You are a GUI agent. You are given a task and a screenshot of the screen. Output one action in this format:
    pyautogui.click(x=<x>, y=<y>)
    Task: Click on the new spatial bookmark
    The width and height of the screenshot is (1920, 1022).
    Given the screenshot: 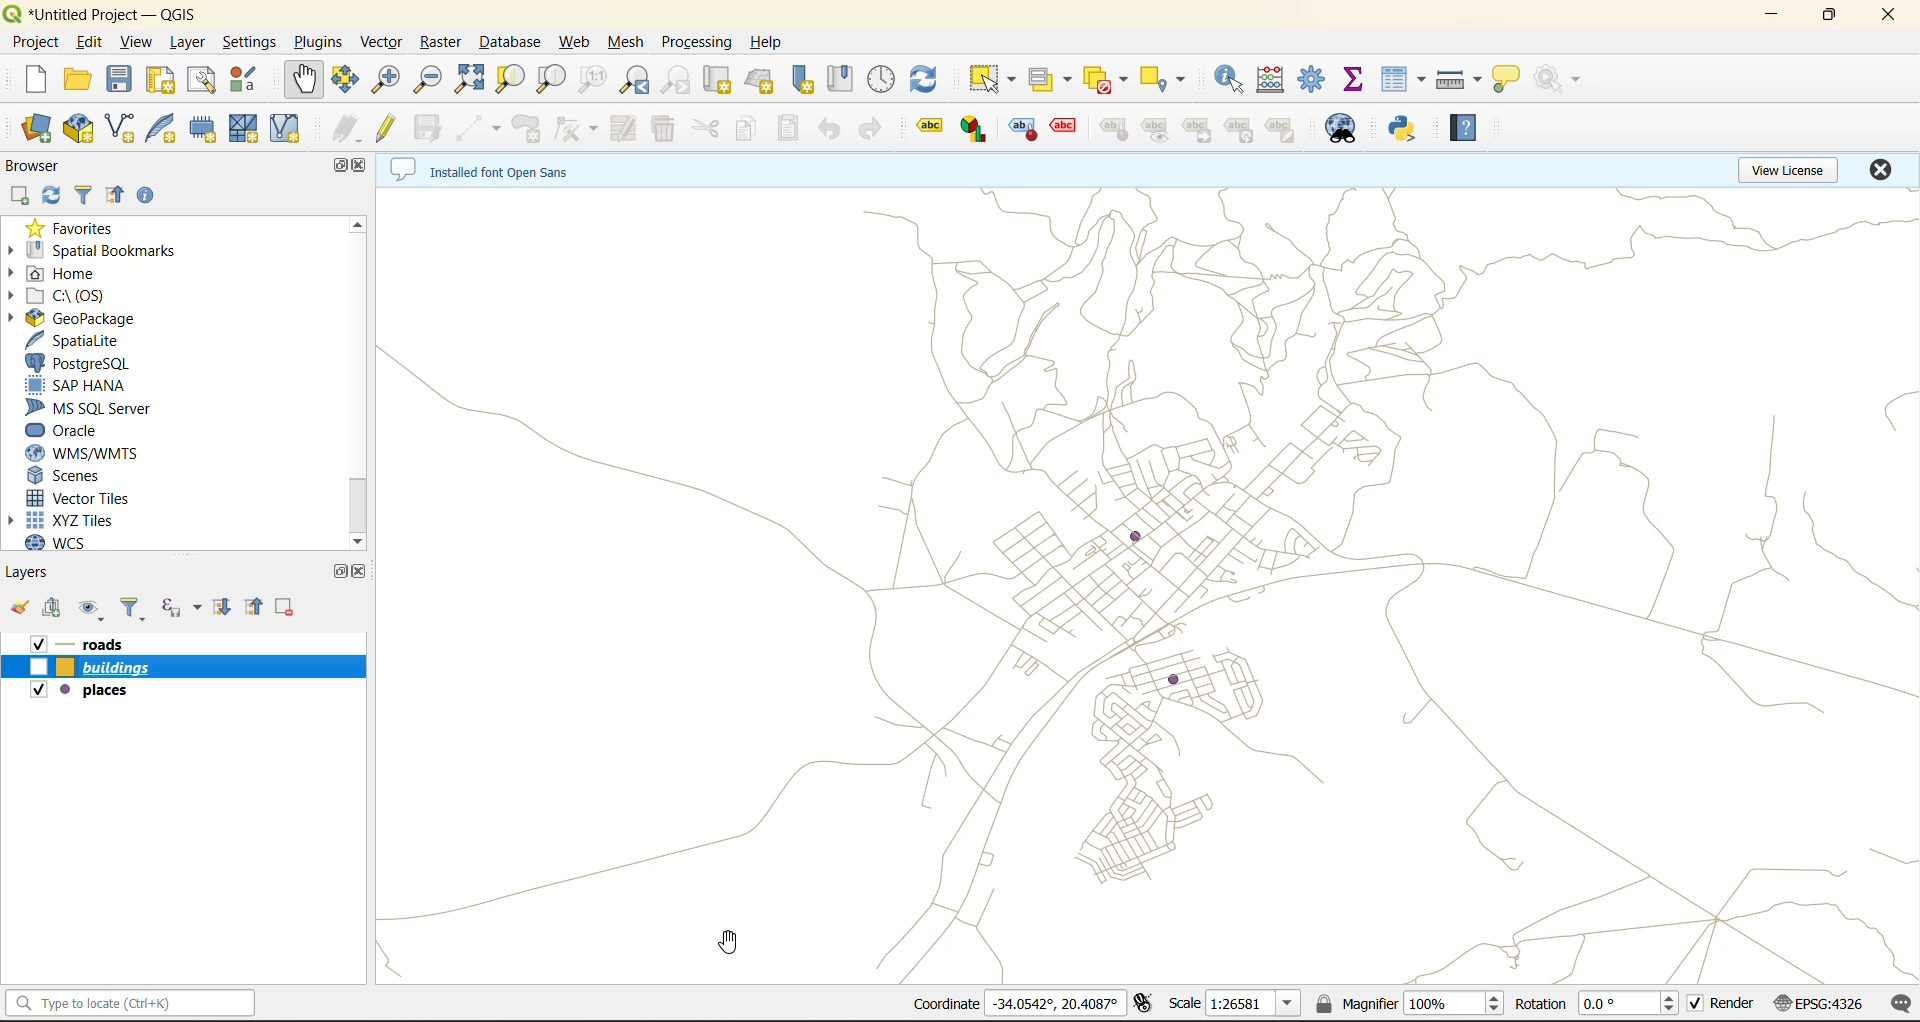 What is the action you would take?
    pyautogui.click(x=811, y=80)
    